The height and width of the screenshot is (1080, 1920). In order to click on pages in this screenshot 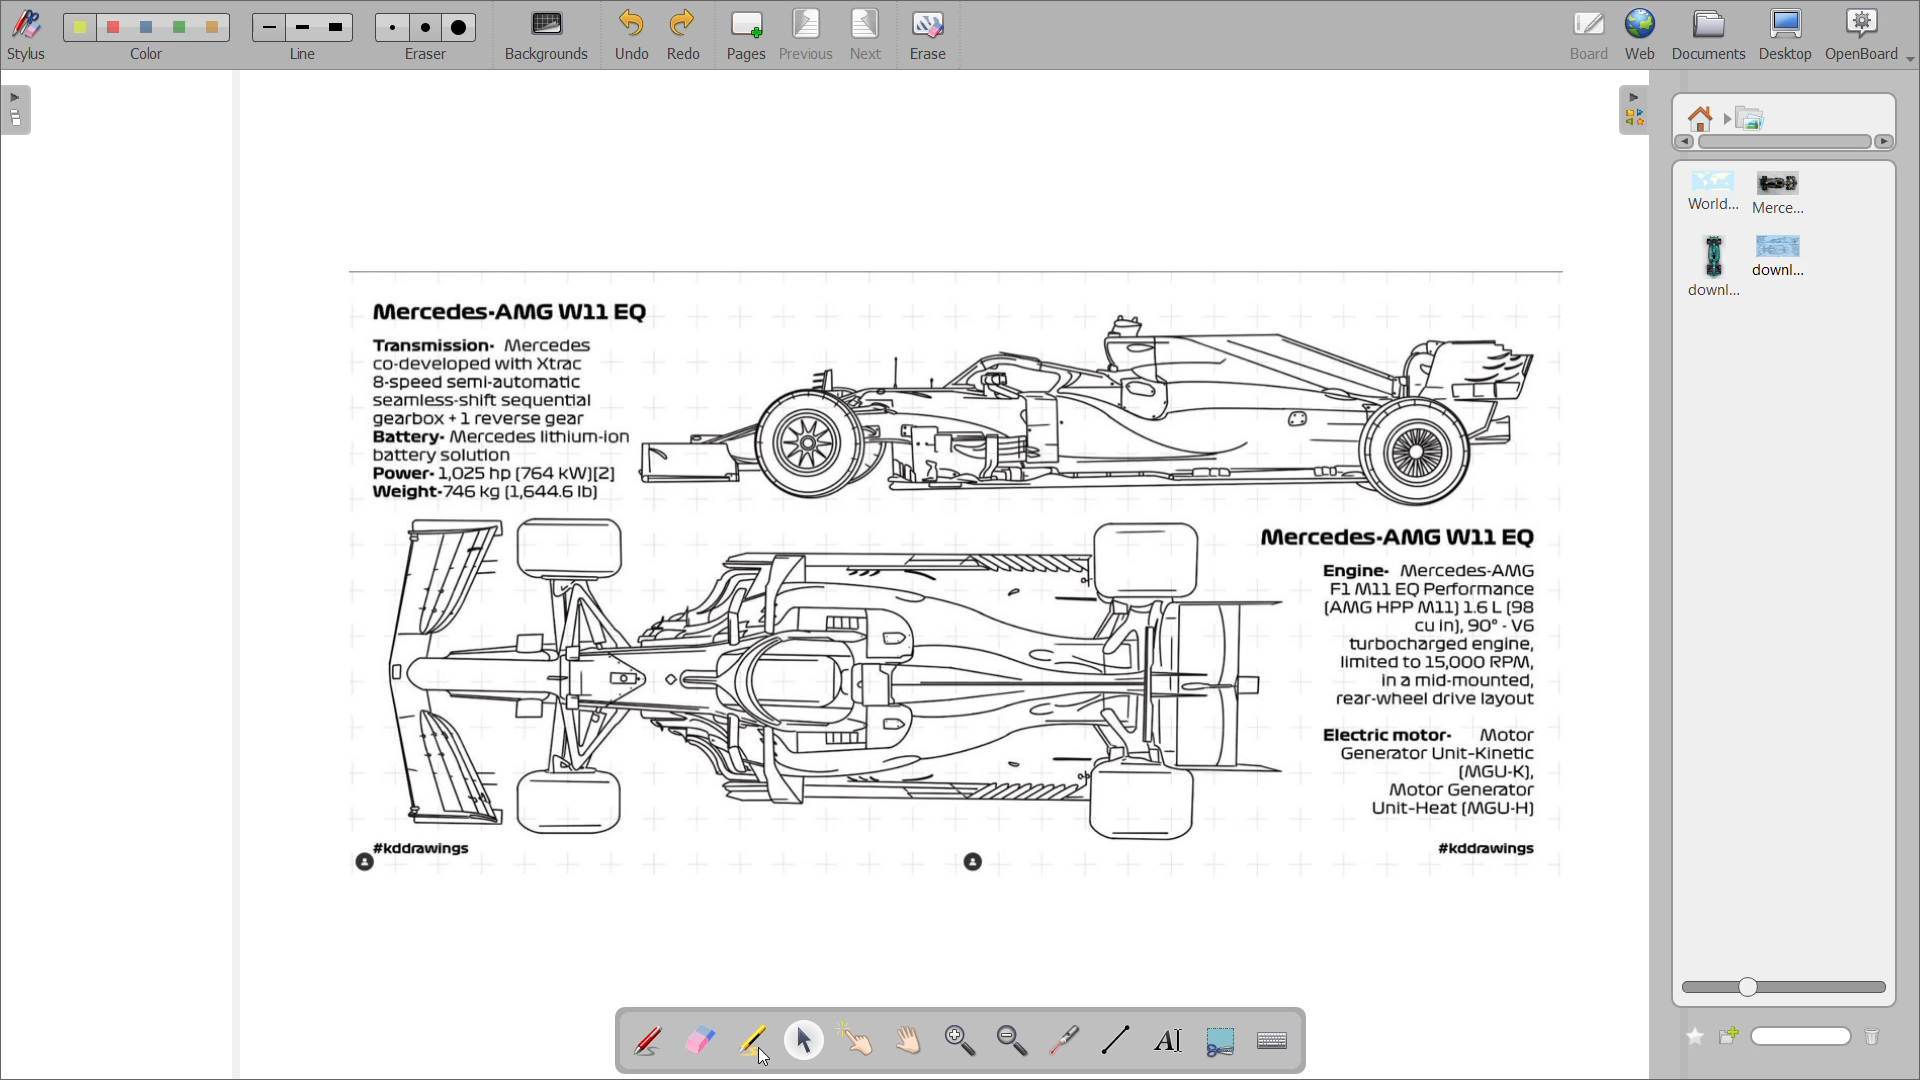, I will do `click(750, 32)`.